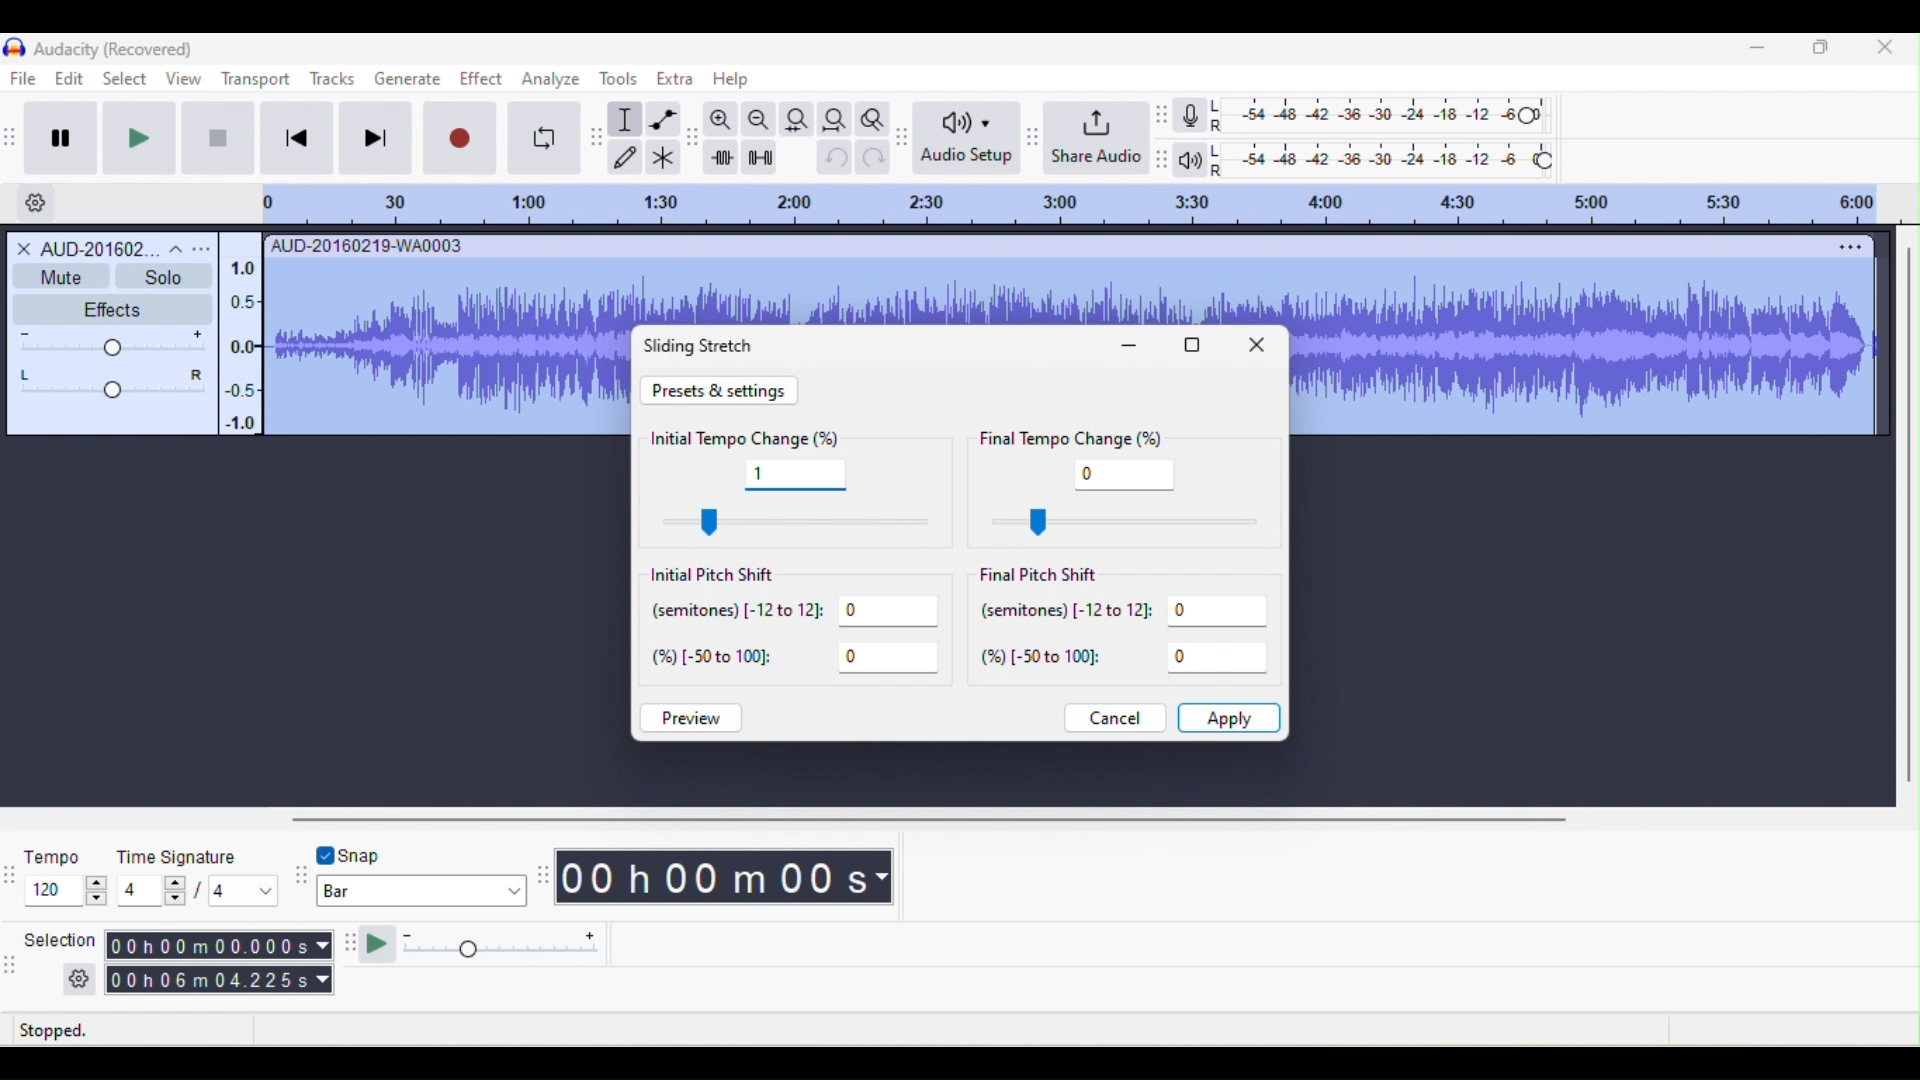  I want to click on silence audio selection, so click(759, 157).